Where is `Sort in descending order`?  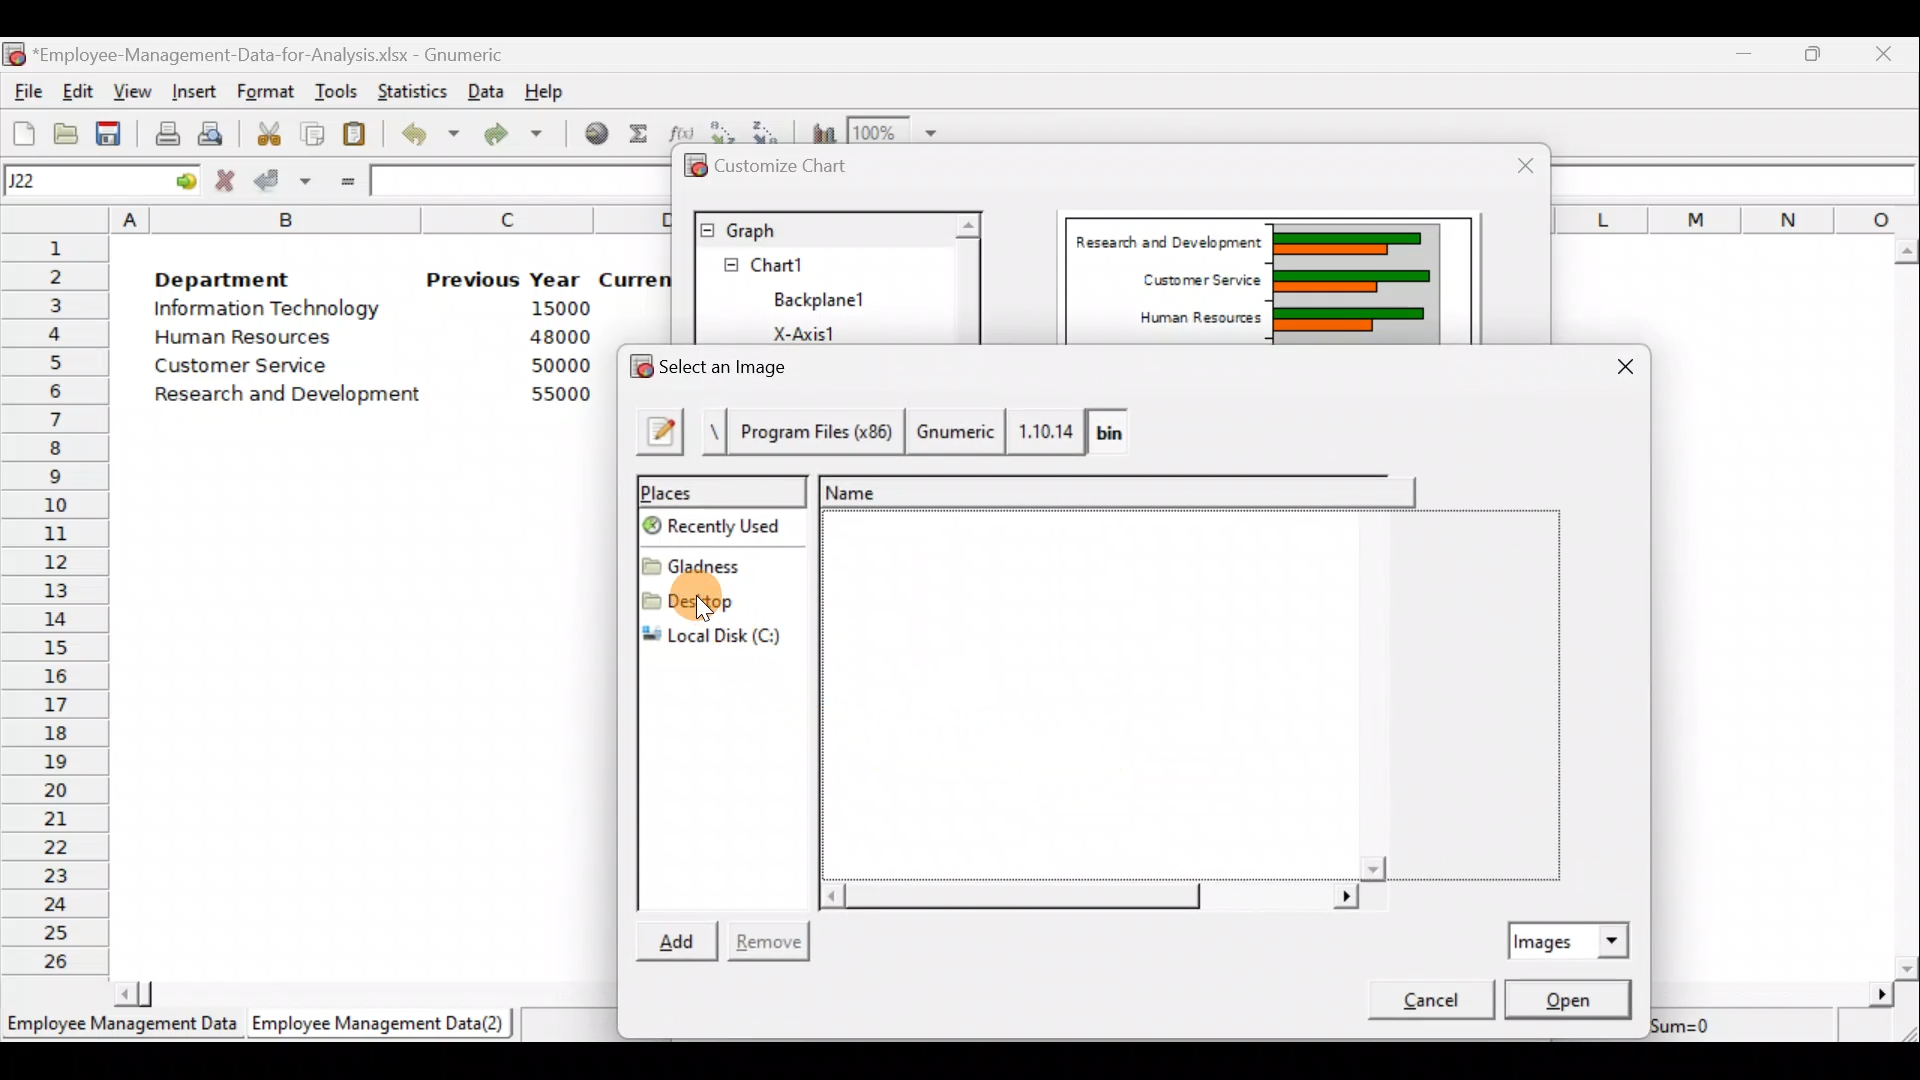
Sort in descending order is located at coordinates (770, 127).